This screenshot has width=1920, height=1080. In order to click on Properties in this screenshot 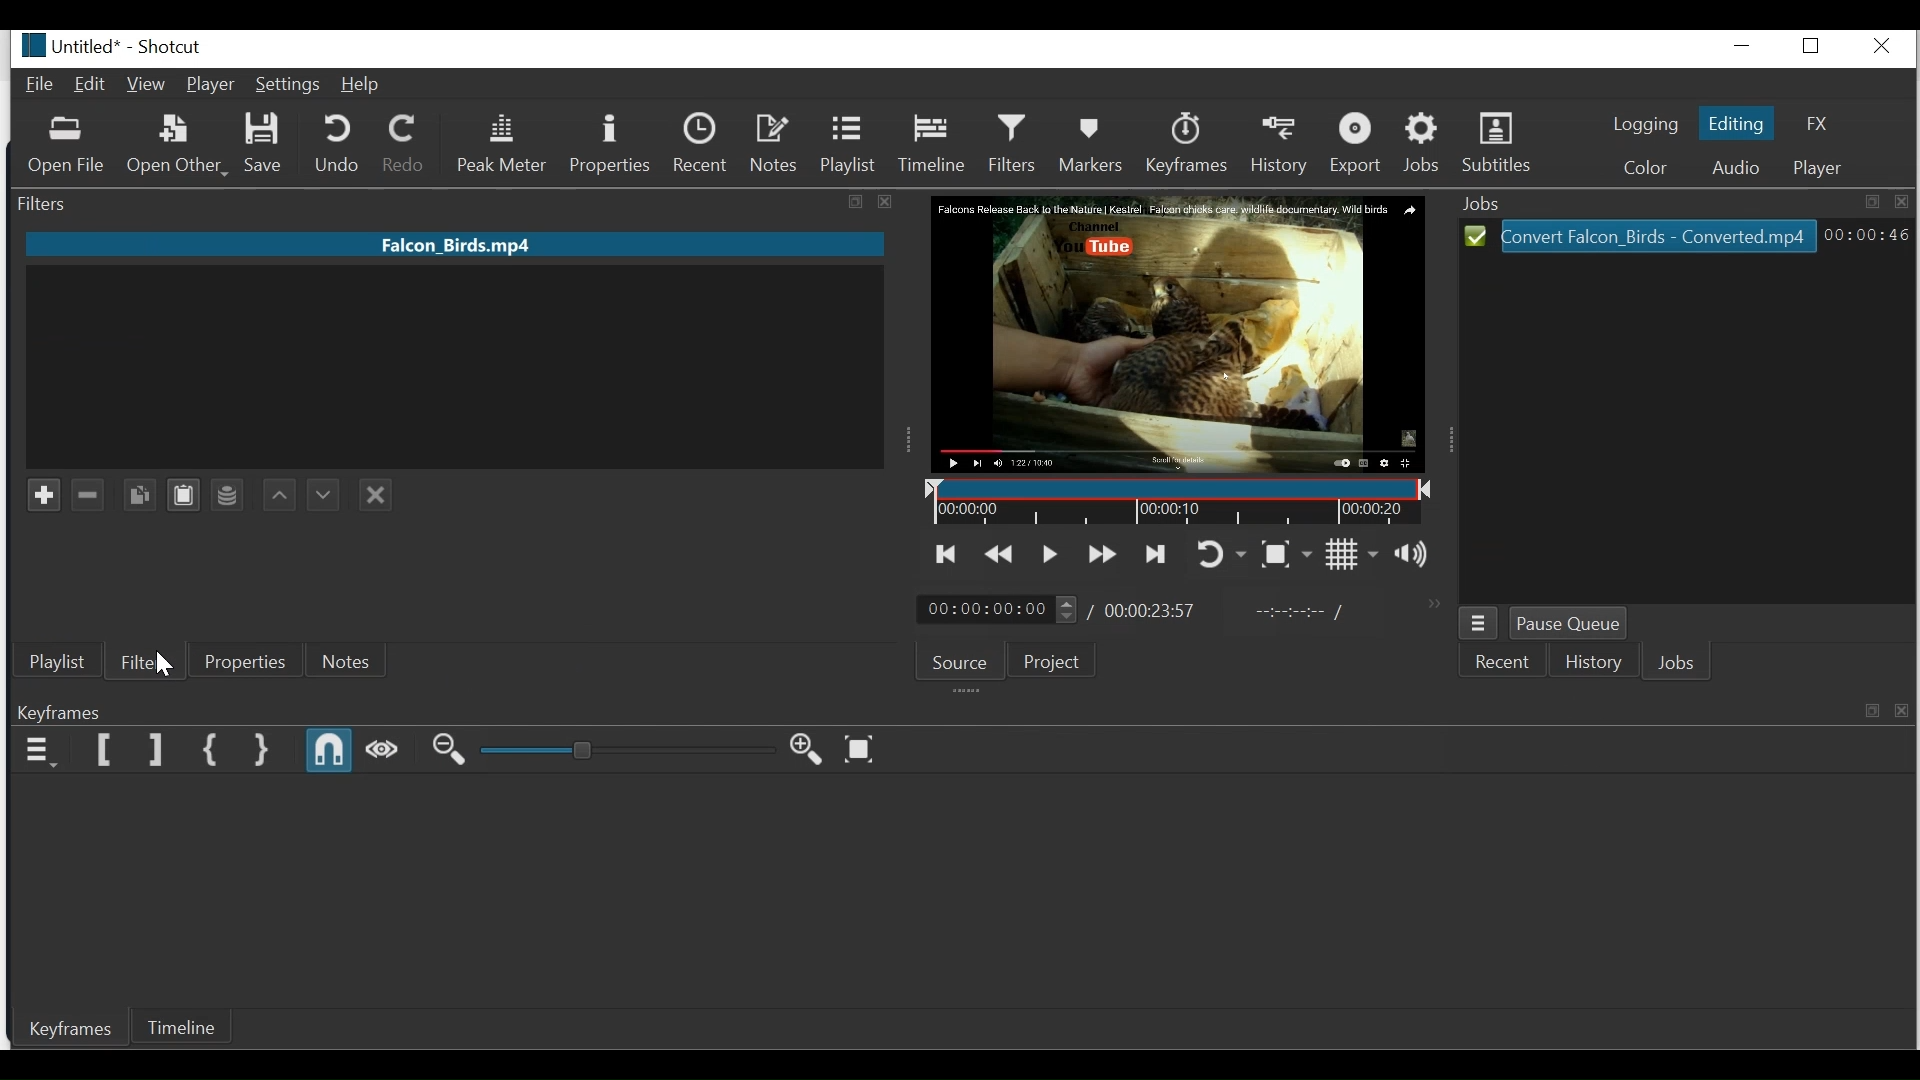, I will do `click(243, 663)`.